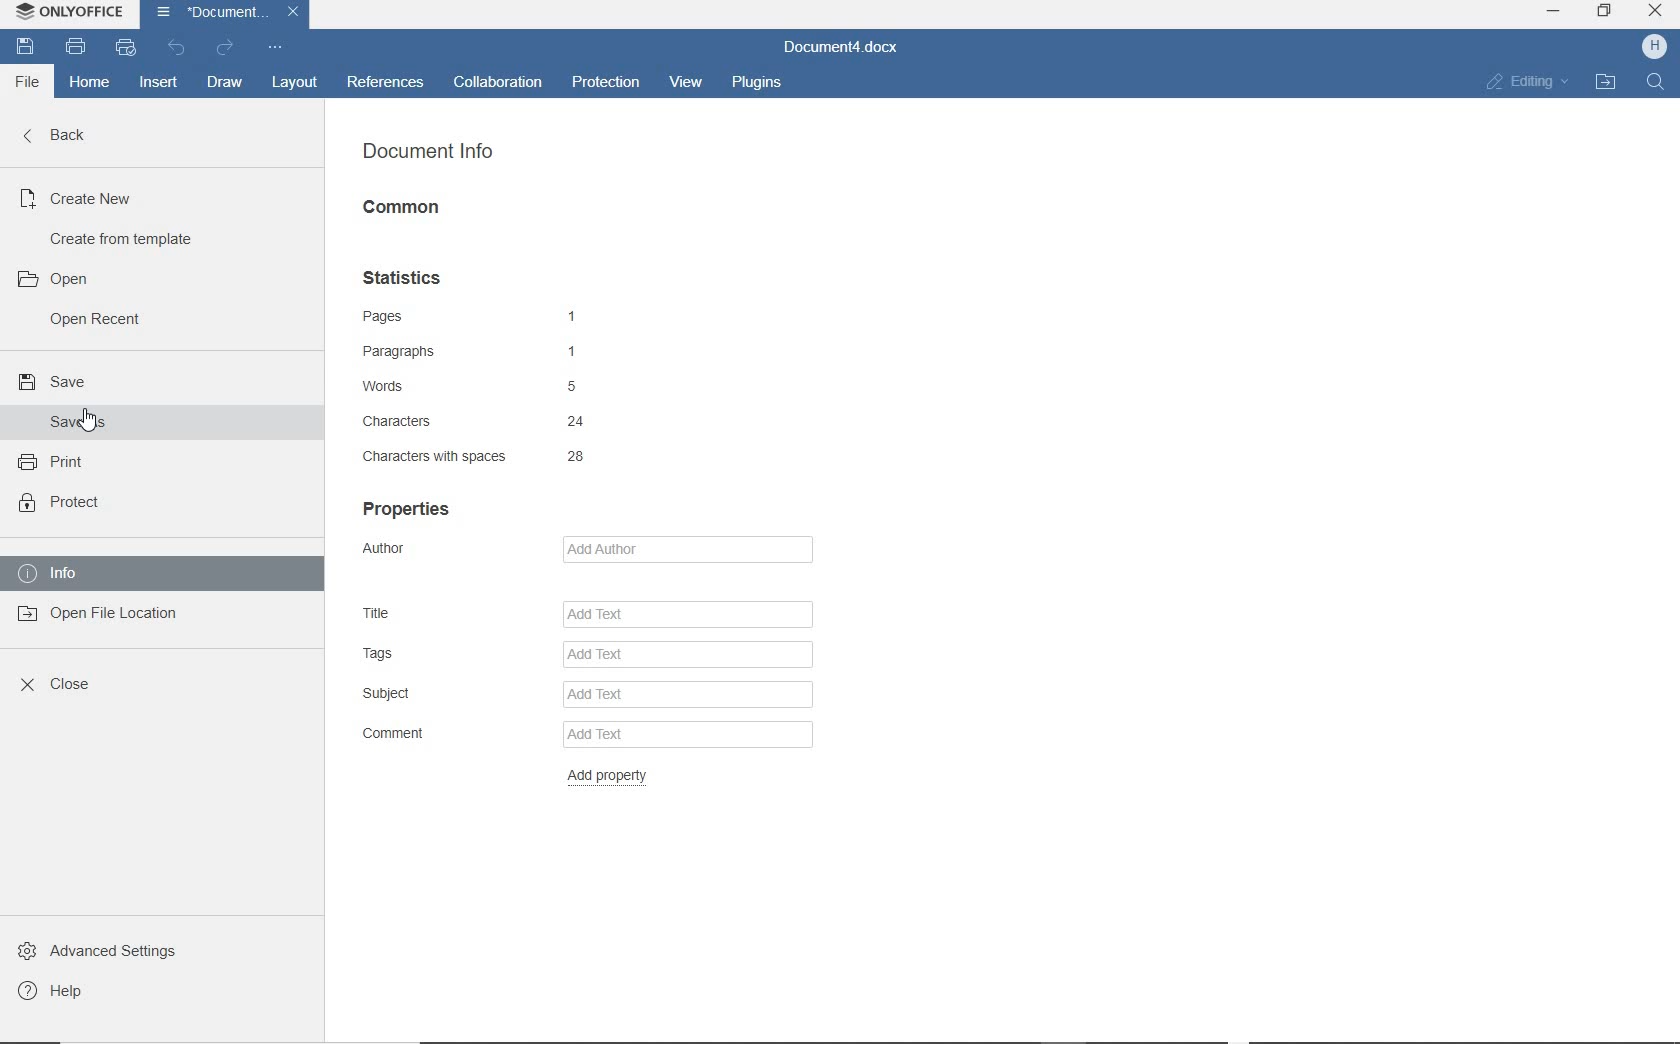 The width and height of the screenshot is (1680, 1044). Describe the element at coordinates (470, 421) in the screenshot. I see `characters 24` at that location.